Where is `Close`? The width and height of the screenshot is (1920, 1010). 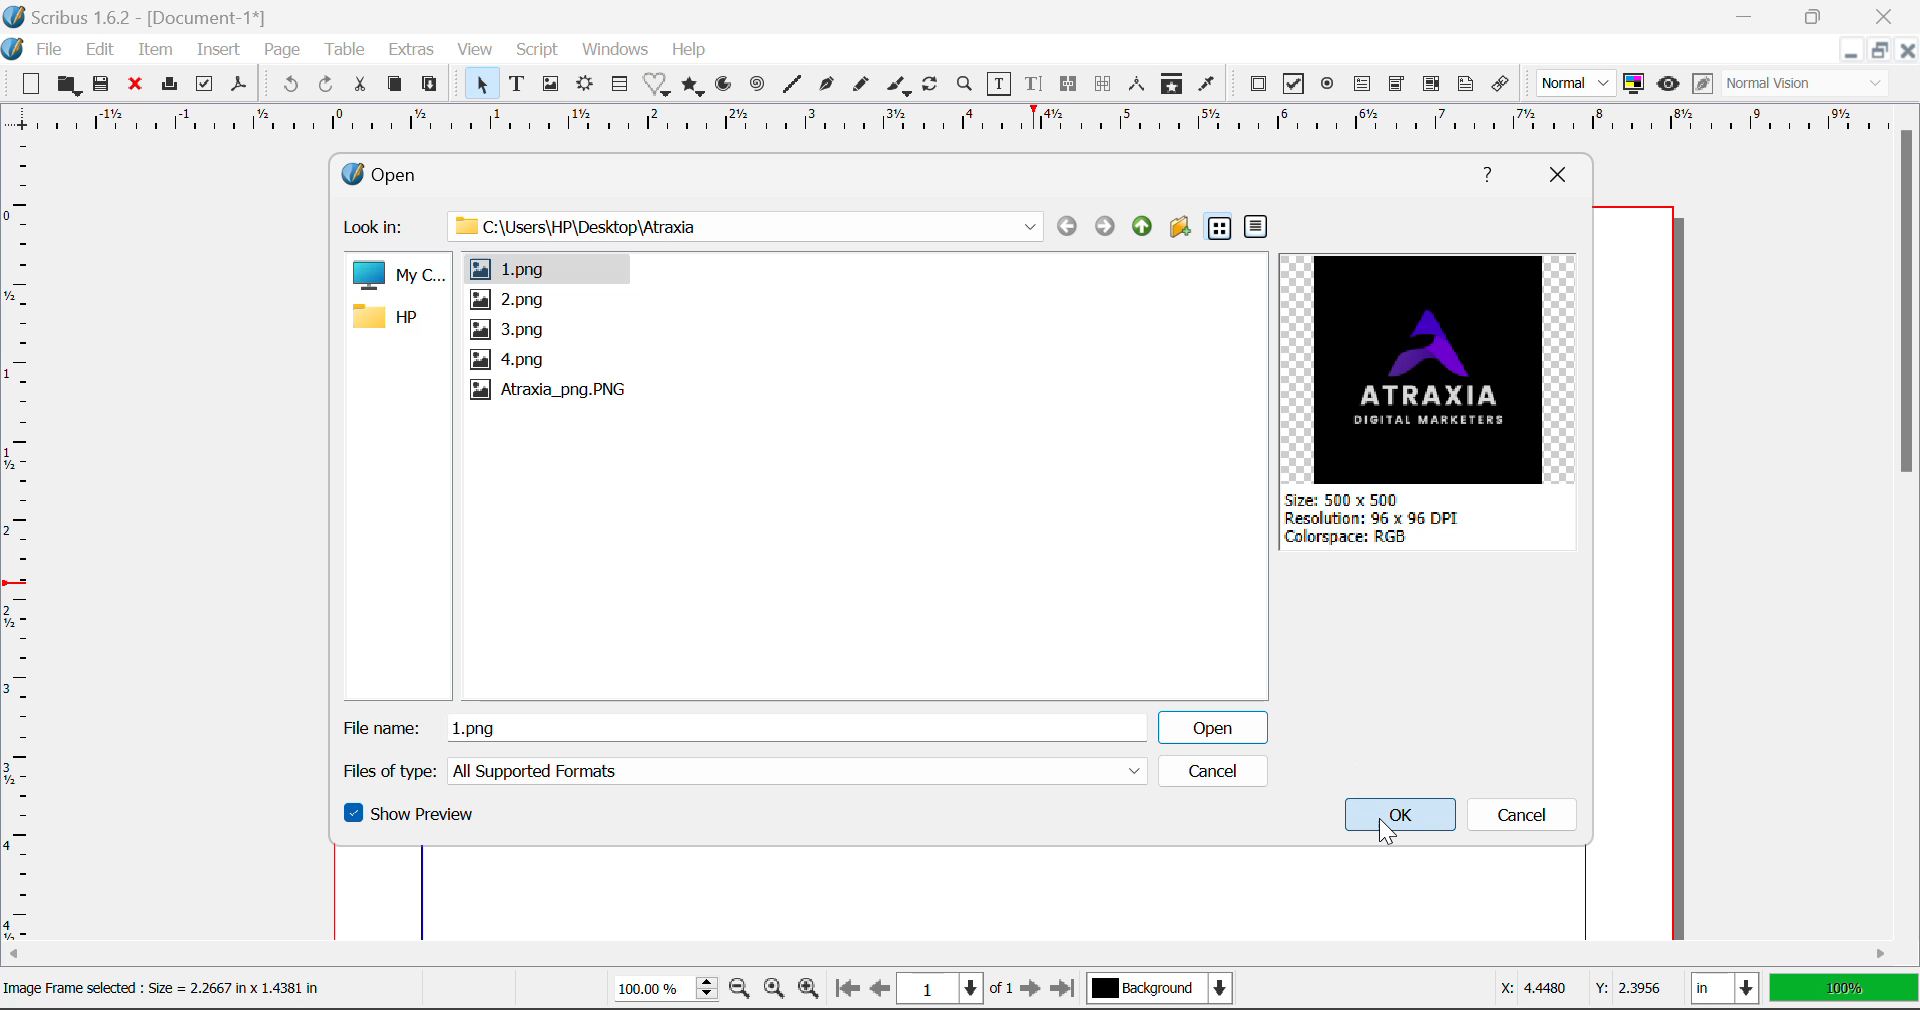
Close is located at coordinates (1908, 53).